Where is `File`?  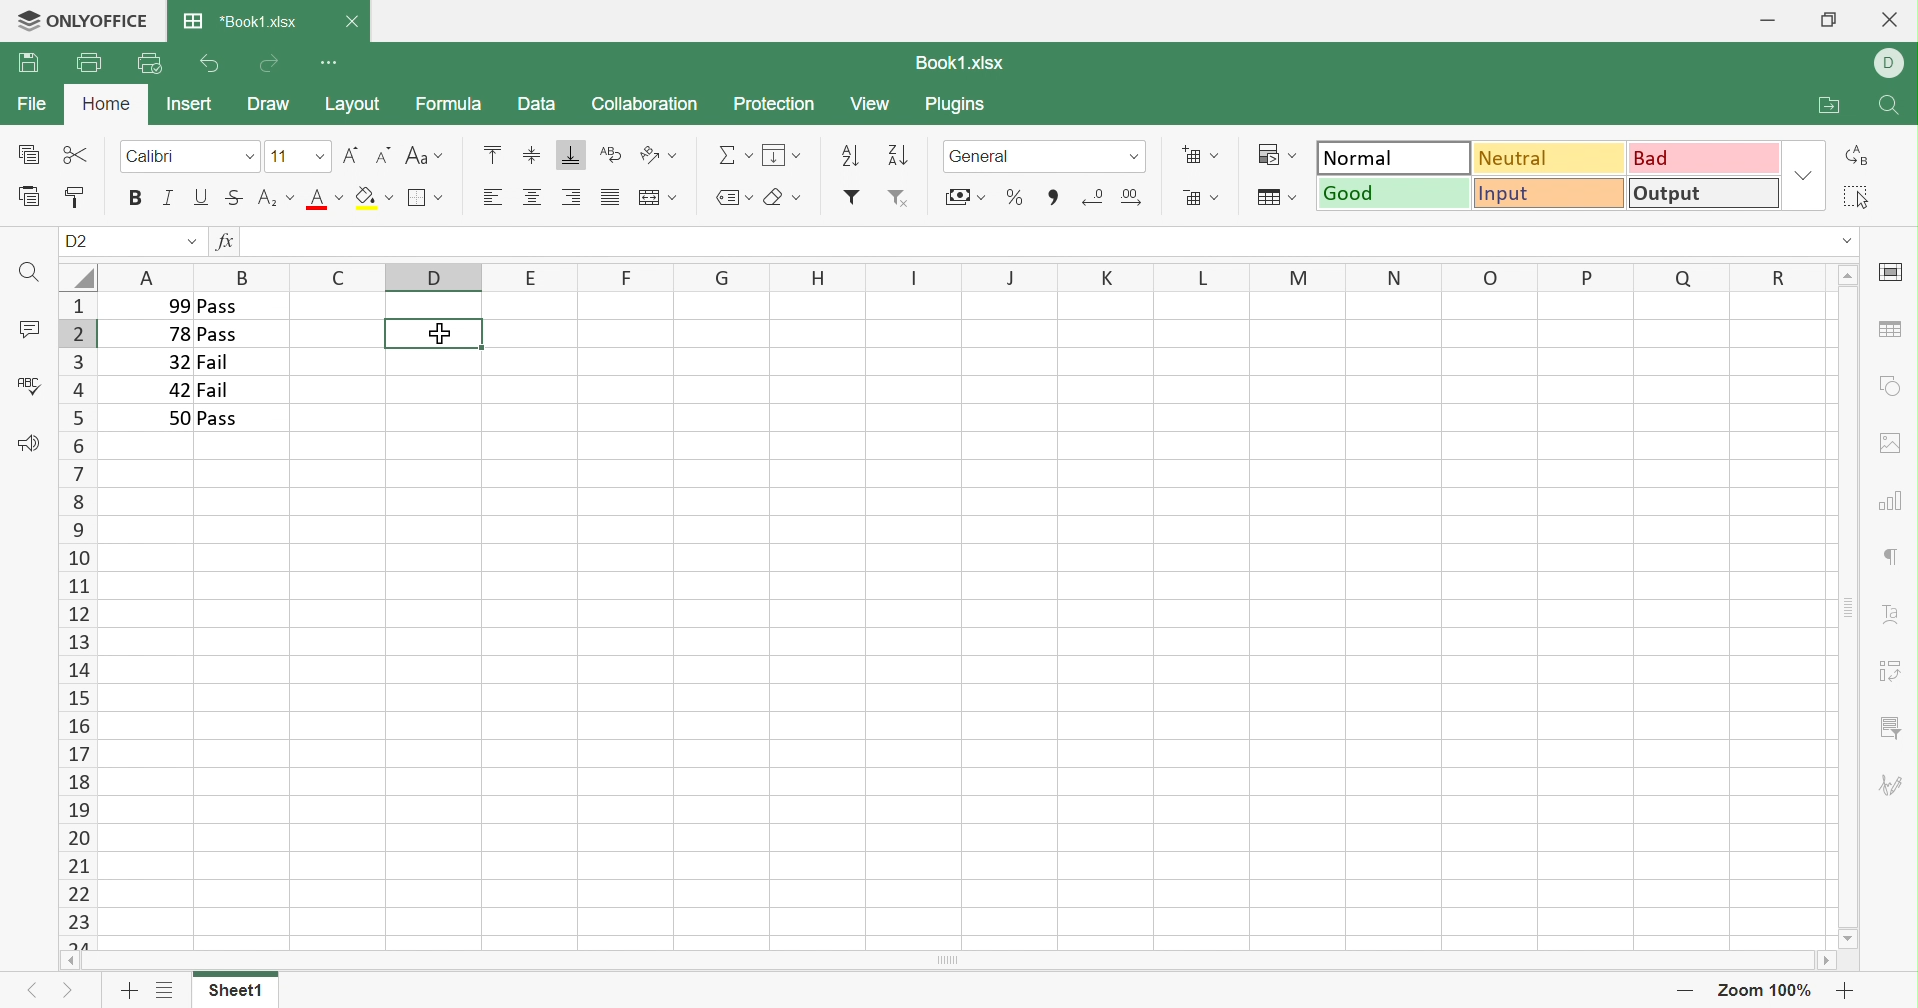 File is located at coordinates (33, 103).